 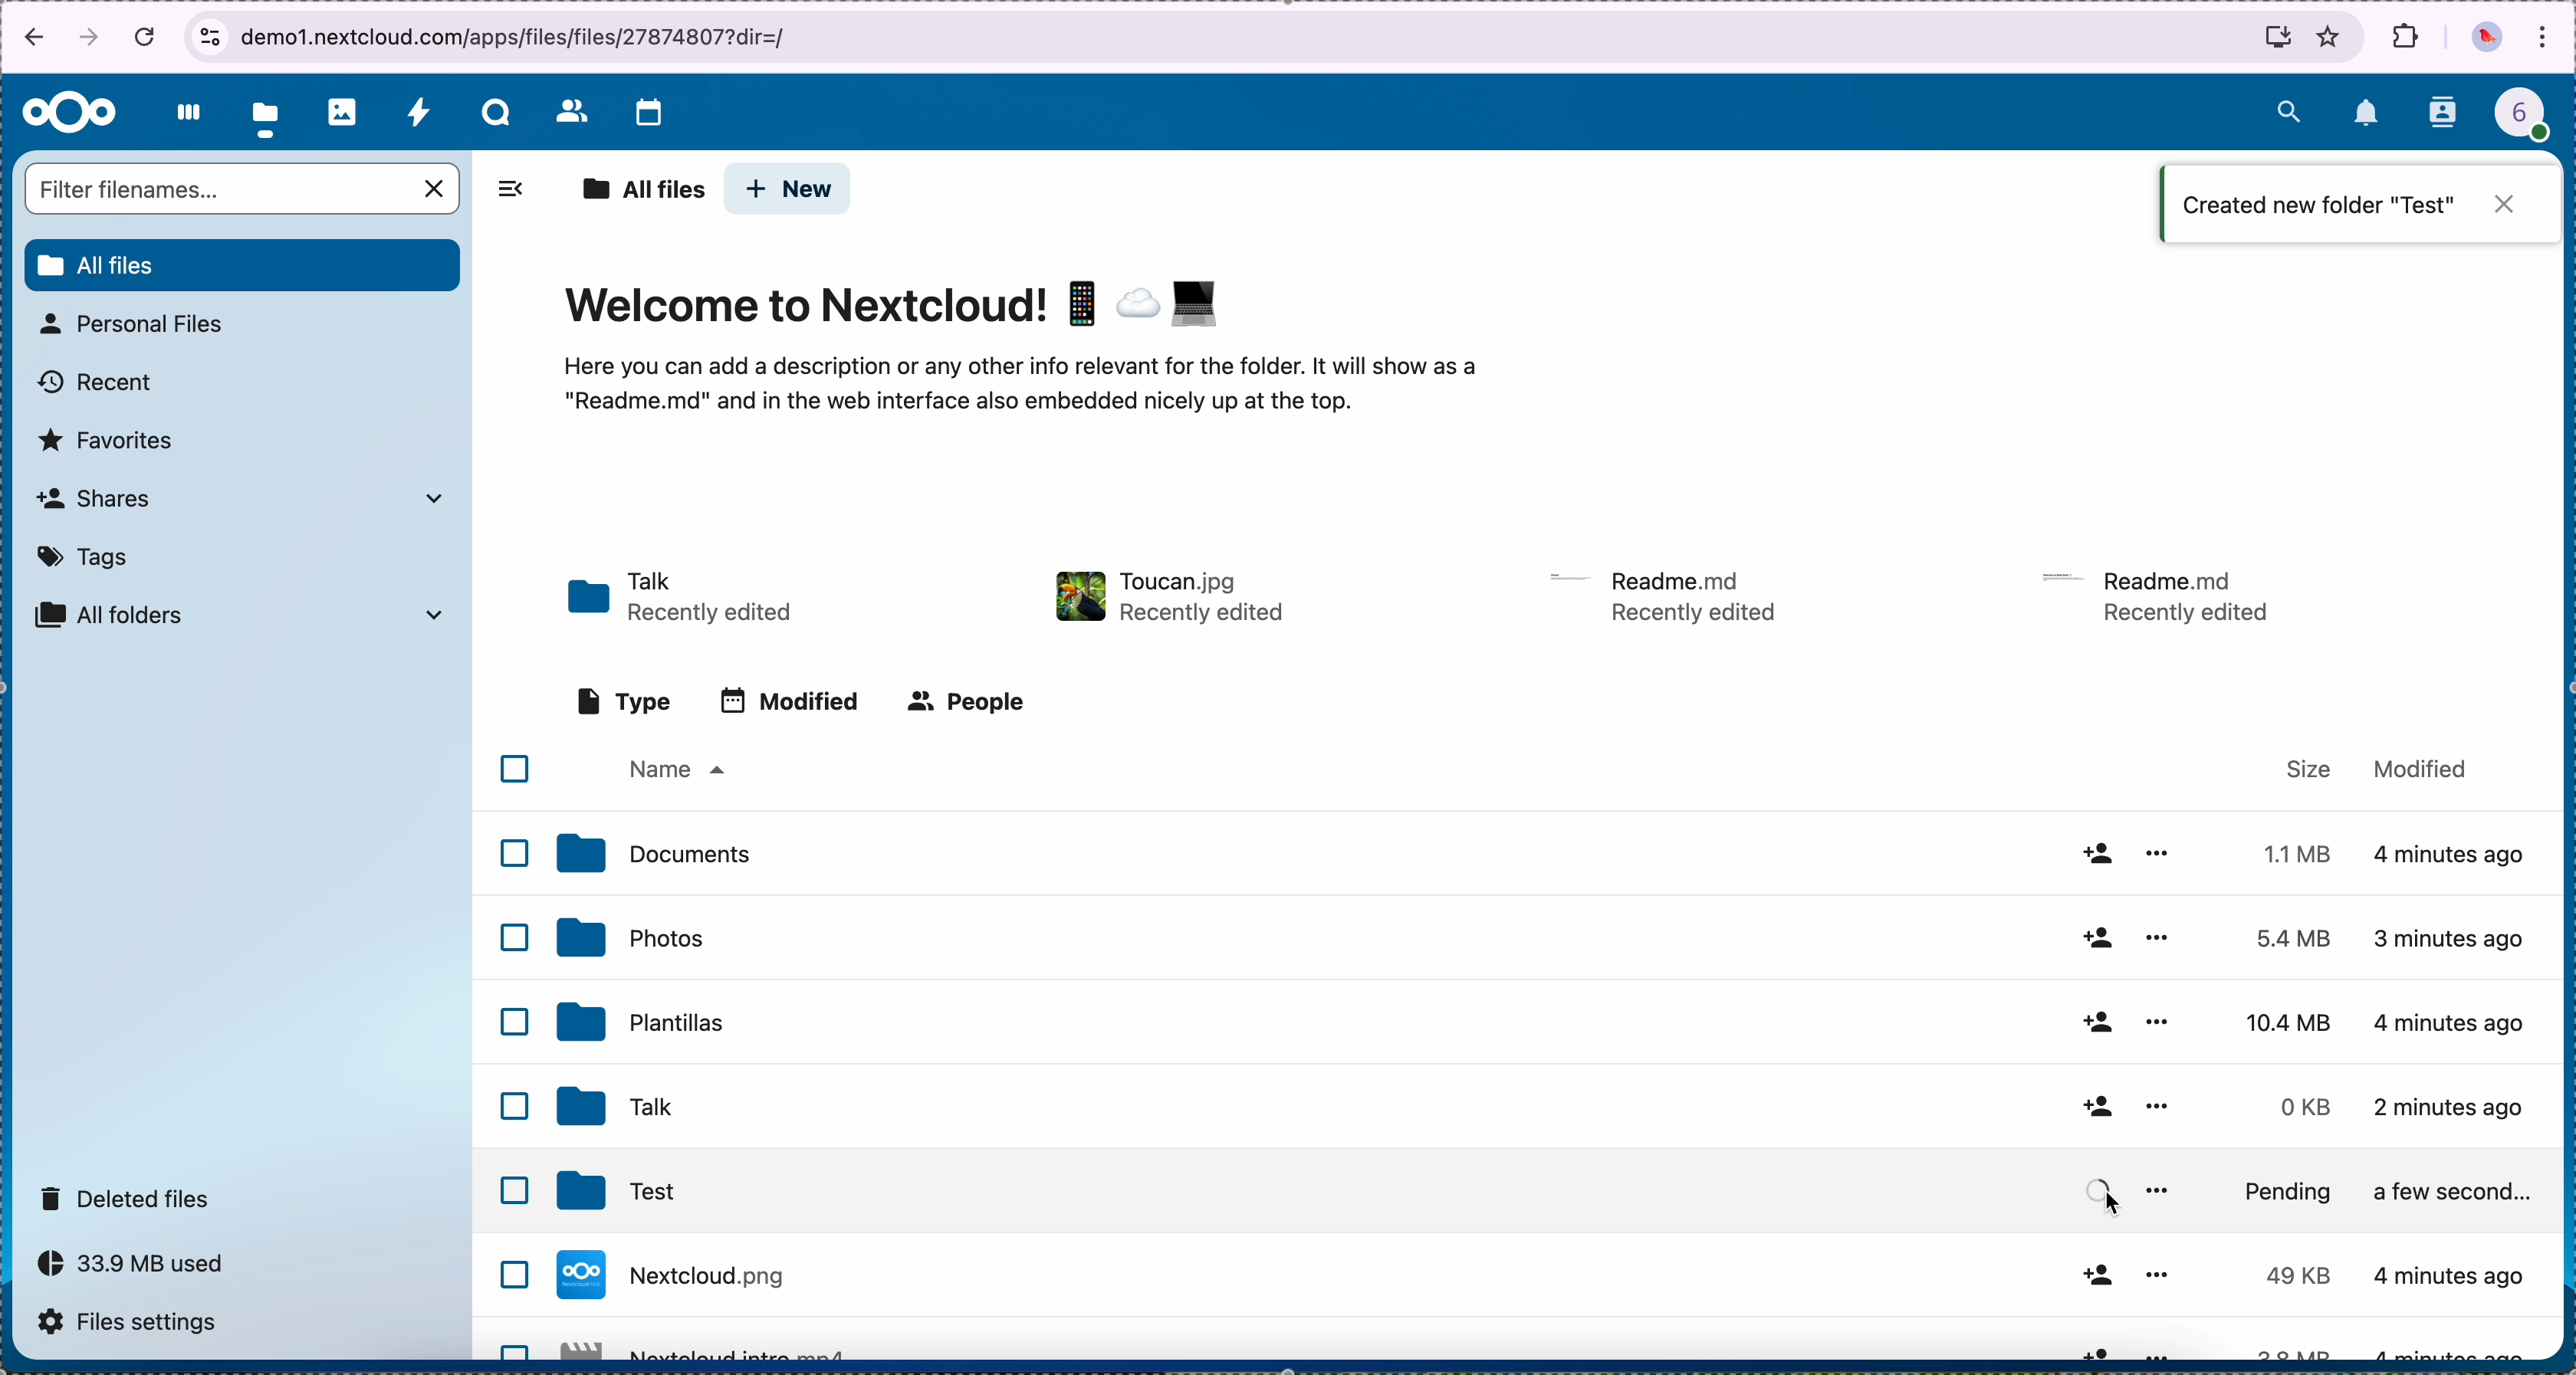 What do you see at coordinates (610, 1108) in the screenshot?
I see `talk` at bounding box center [610, 1108].